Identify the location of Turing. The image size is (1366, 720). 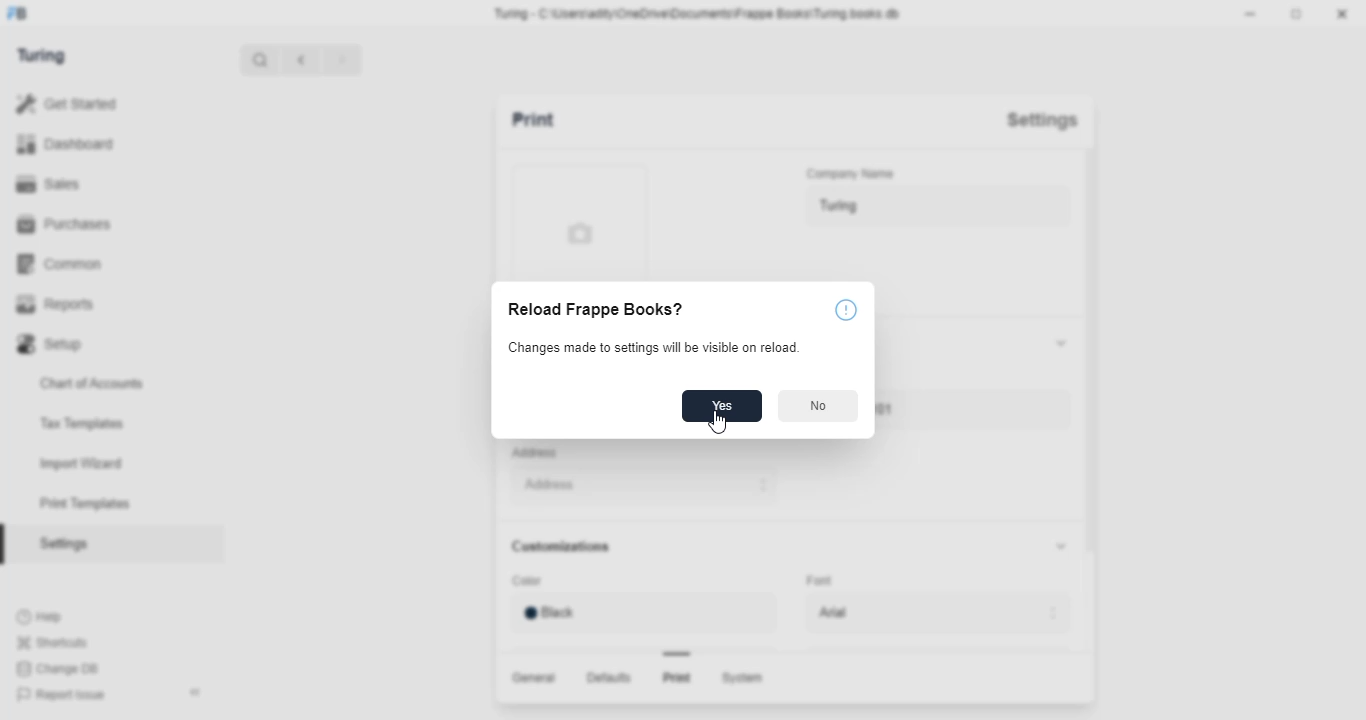
(934, 208).